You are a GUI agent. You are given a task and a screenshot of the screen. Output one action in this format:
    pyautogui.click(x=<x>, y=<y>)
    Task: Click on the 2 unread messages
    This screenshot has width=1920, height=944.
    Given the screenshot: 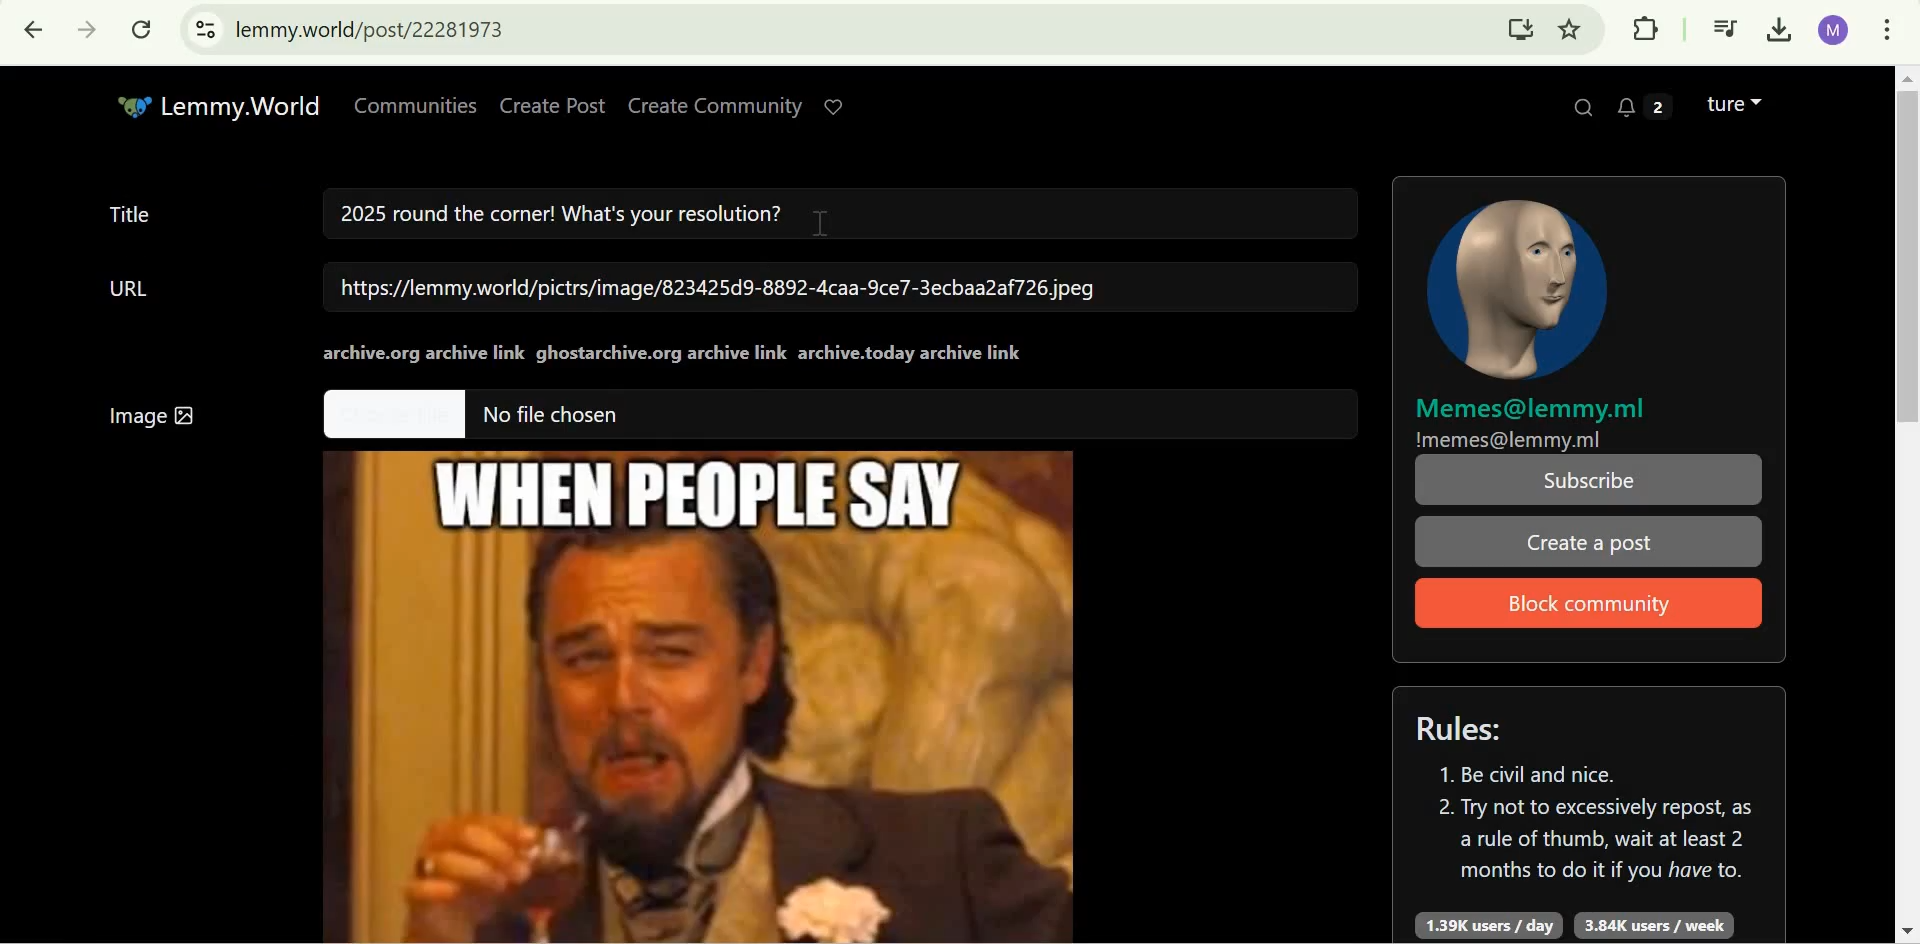 What is the action you would take?
    pyautogui.click(x=1644, y=103)
    